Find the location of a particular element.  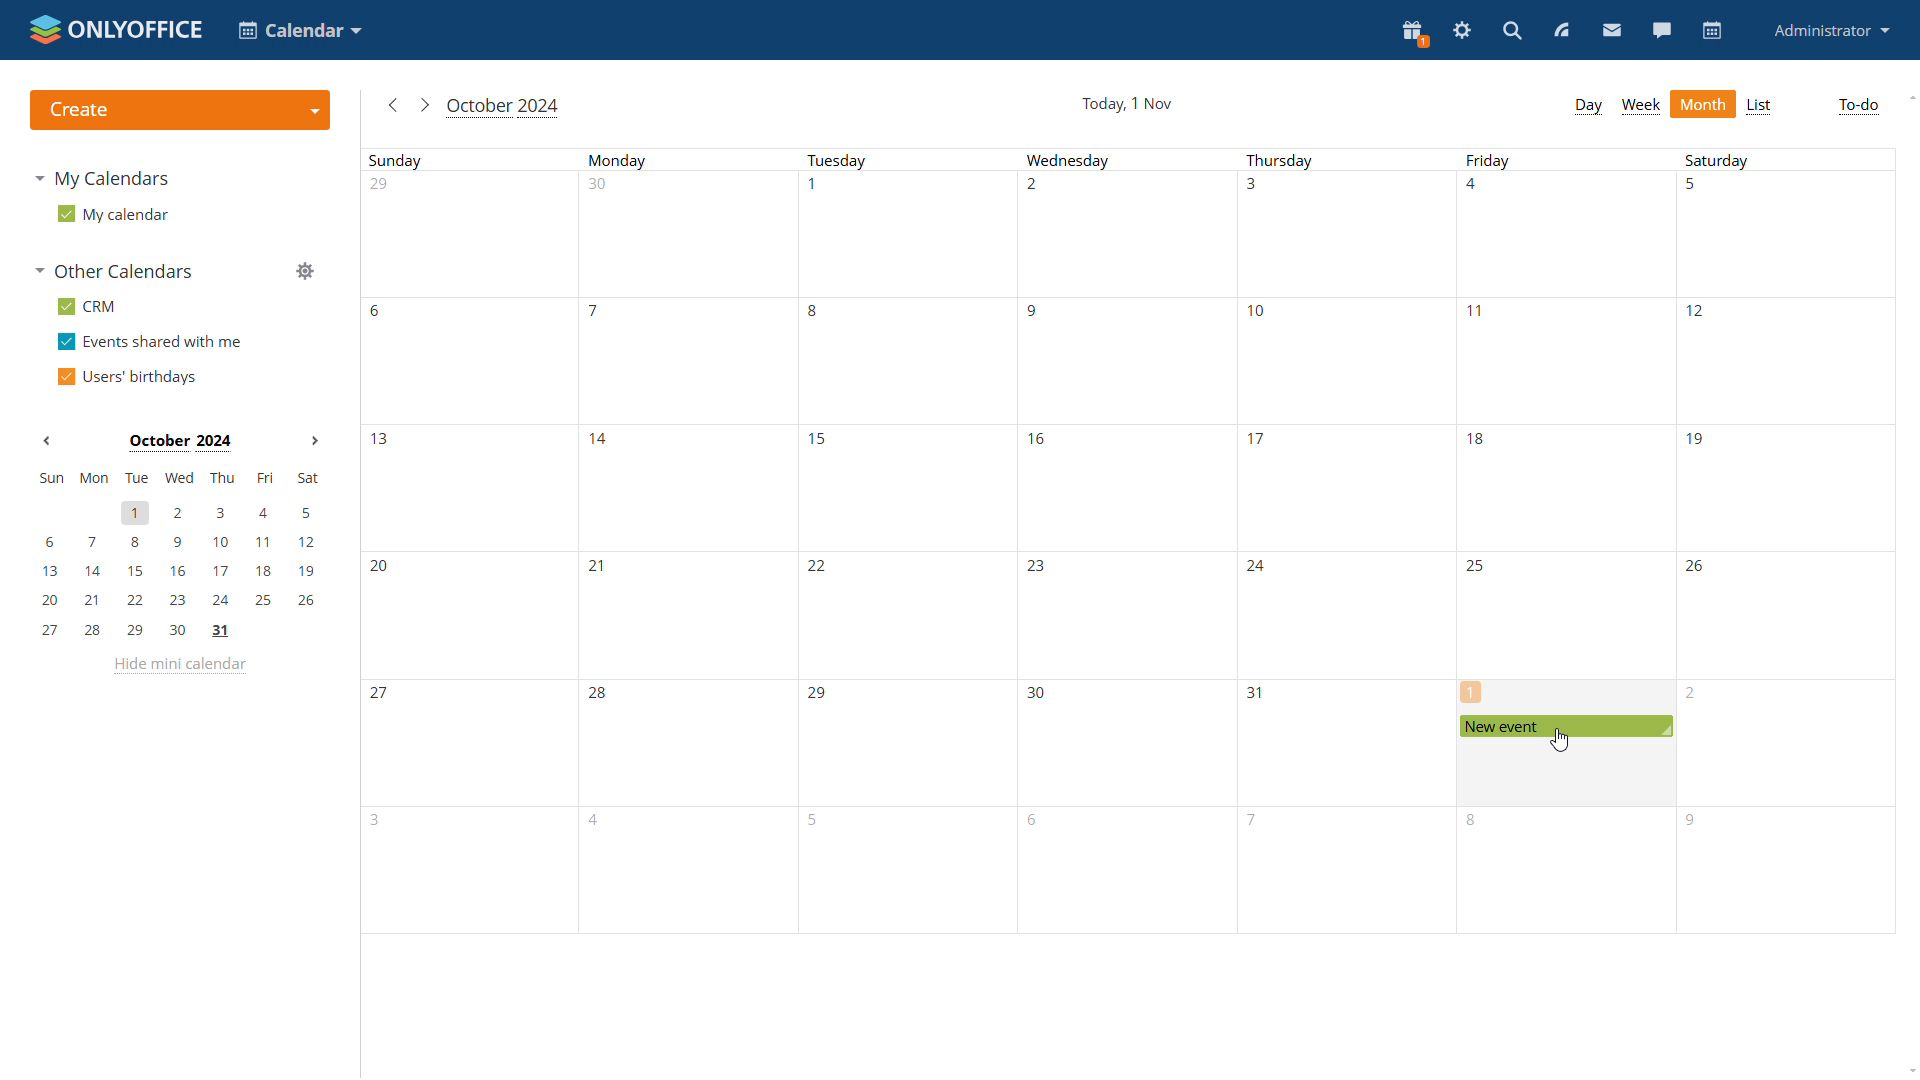

events shared with me is located at coordinates (153, 343).